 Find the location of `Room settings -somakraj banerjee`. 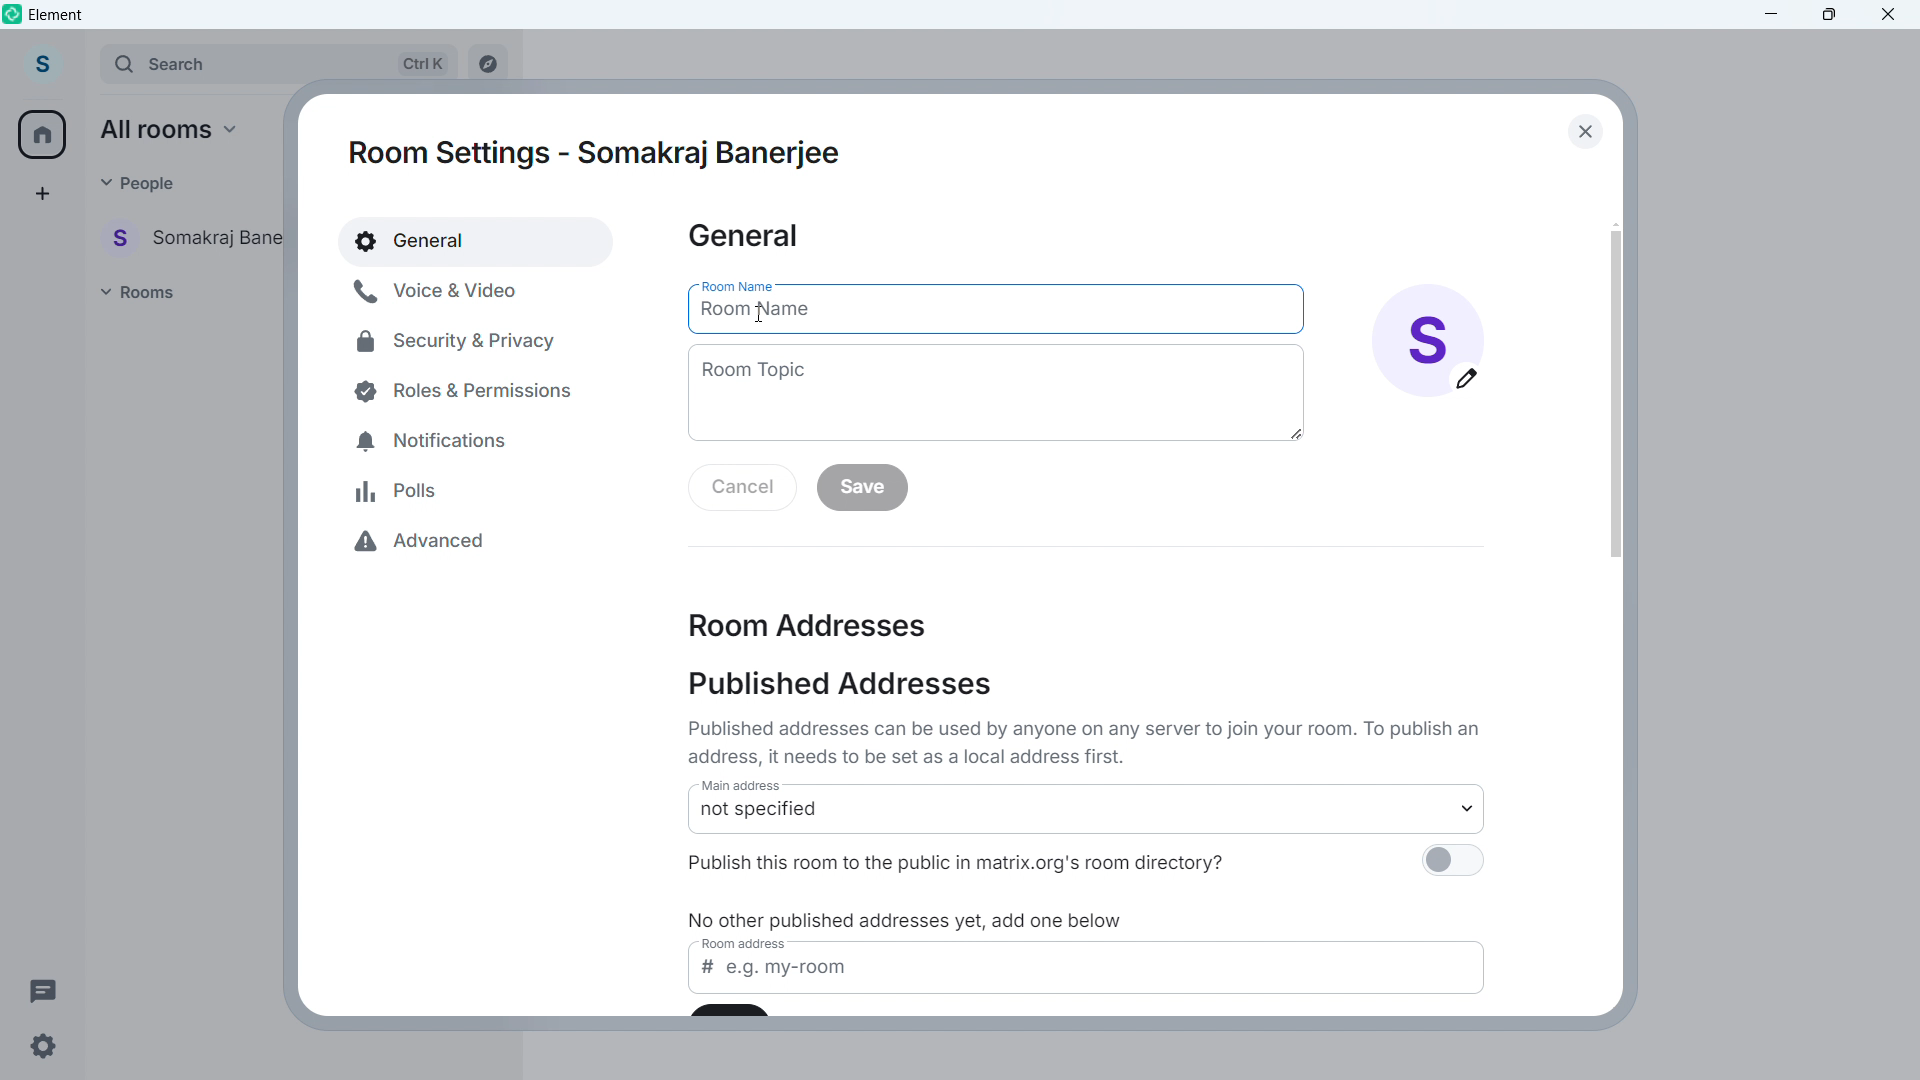

Room settings -somakraj banerjee is located at coordinates (599, 153).